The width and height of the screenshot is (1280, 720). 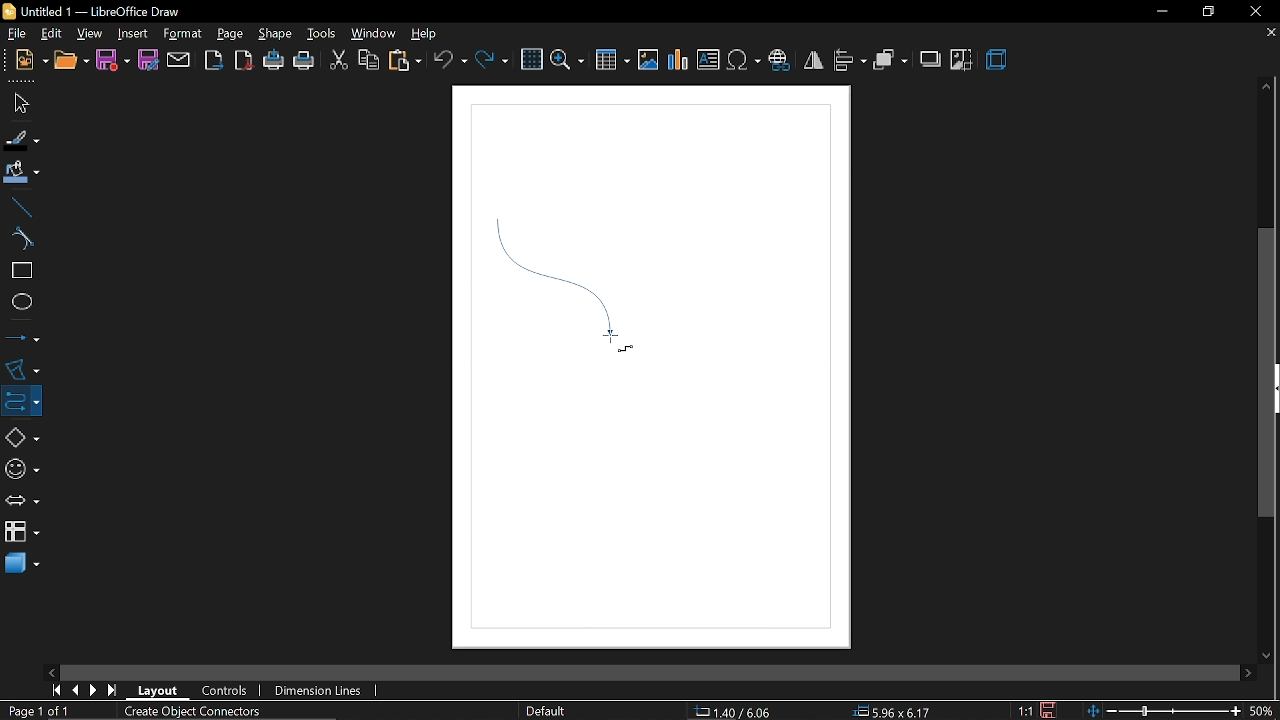 I want to click on Insert table, so click(x=614, y=59).